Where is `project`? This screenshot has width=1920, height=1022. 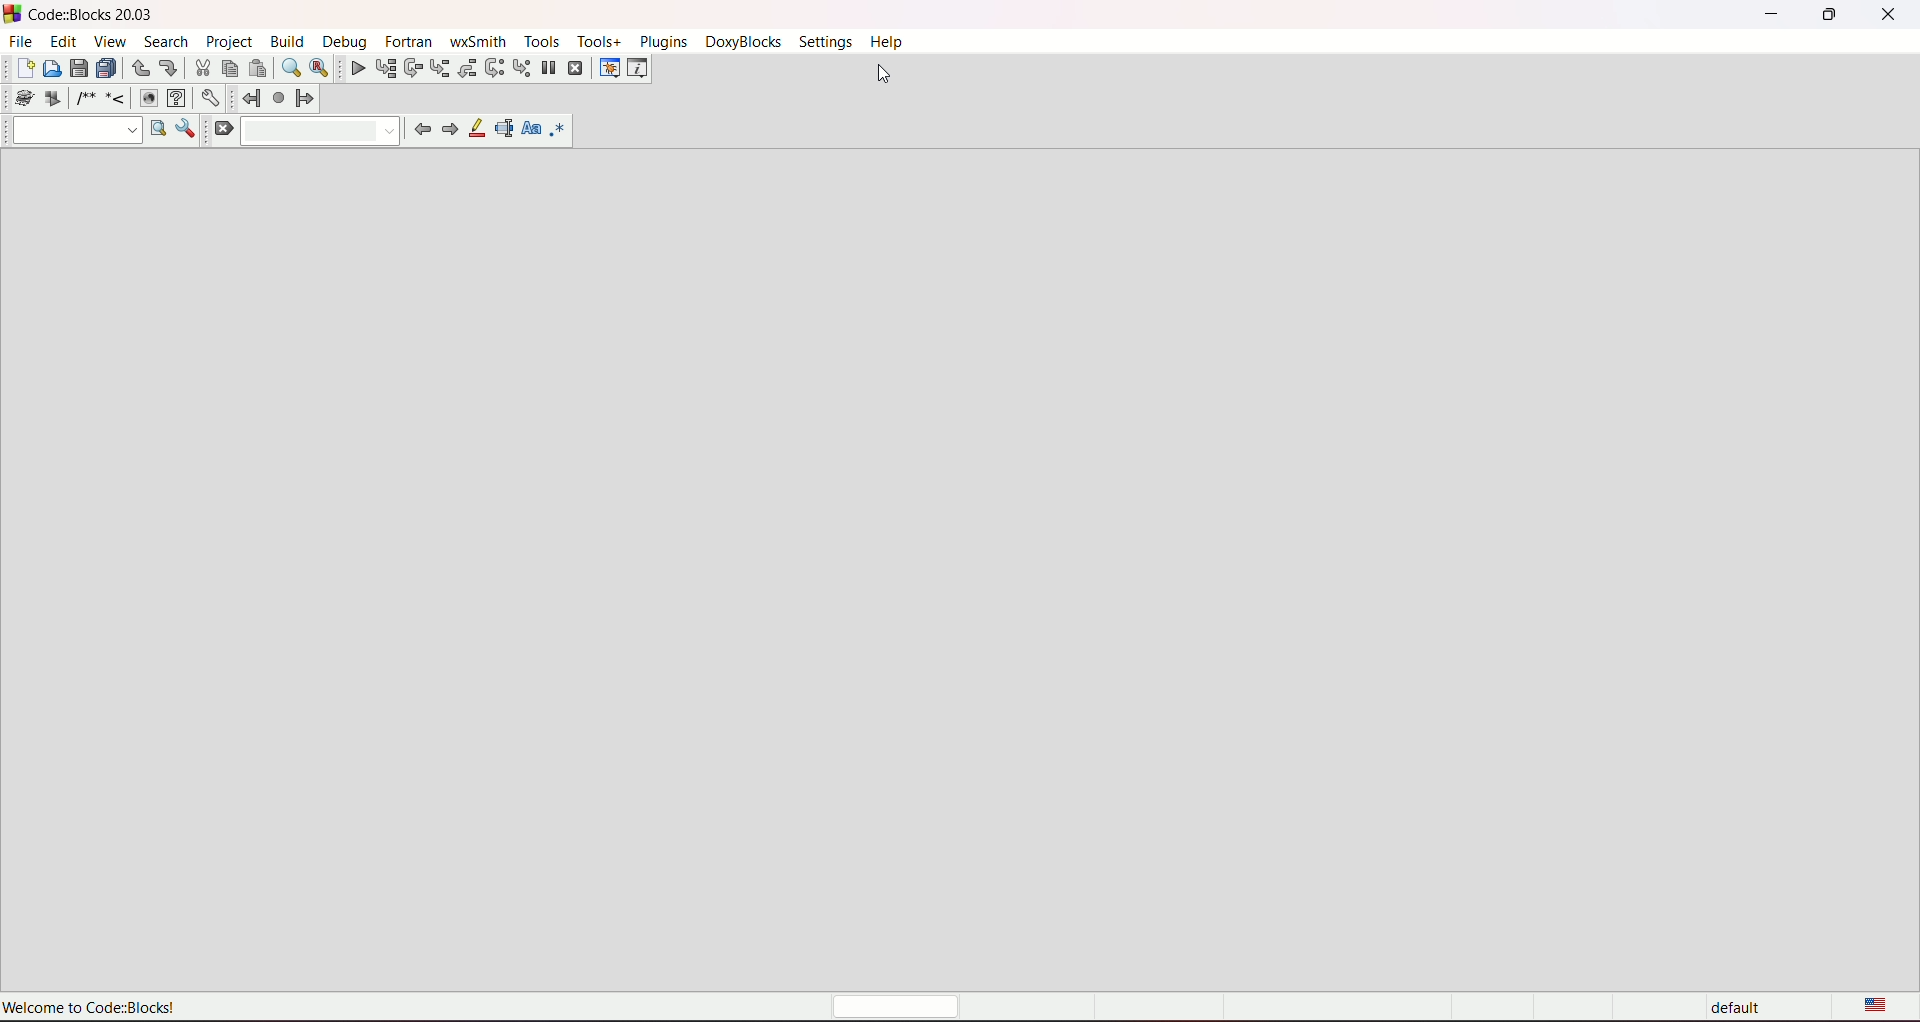 project is located at coordinates (226, 42).